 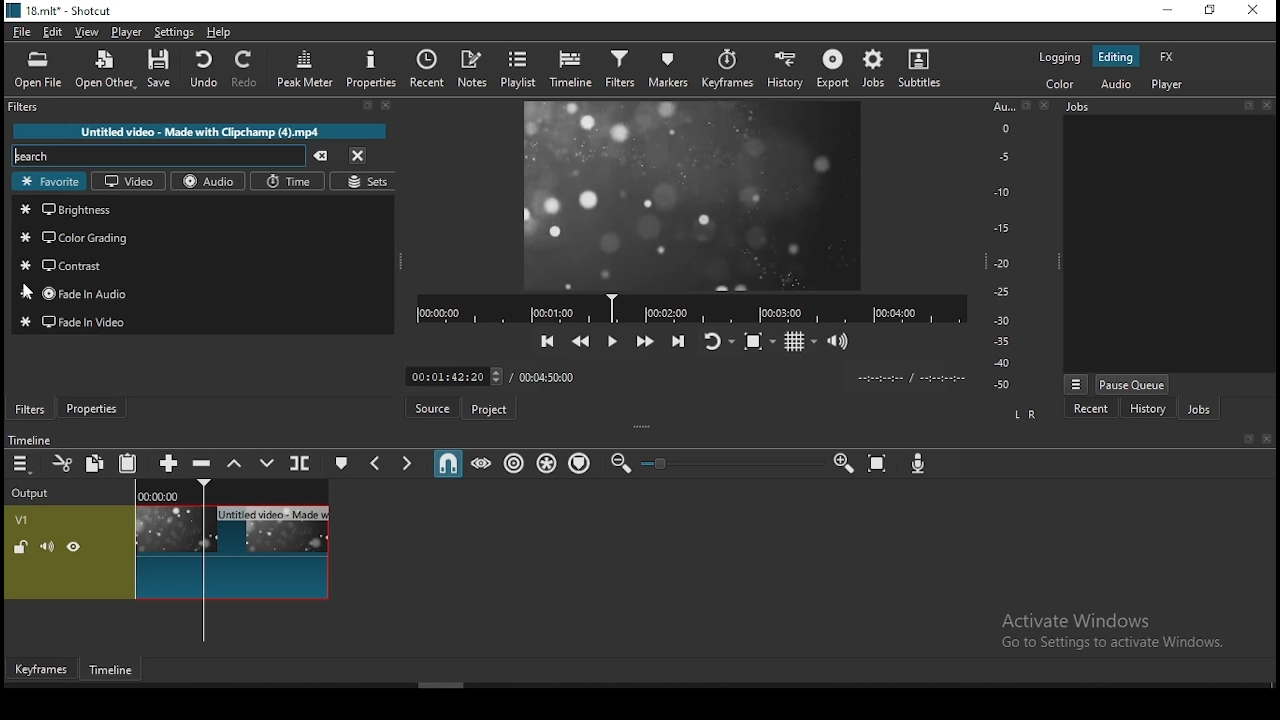 I want to click on Jobs, so click(x=1078, y=107).